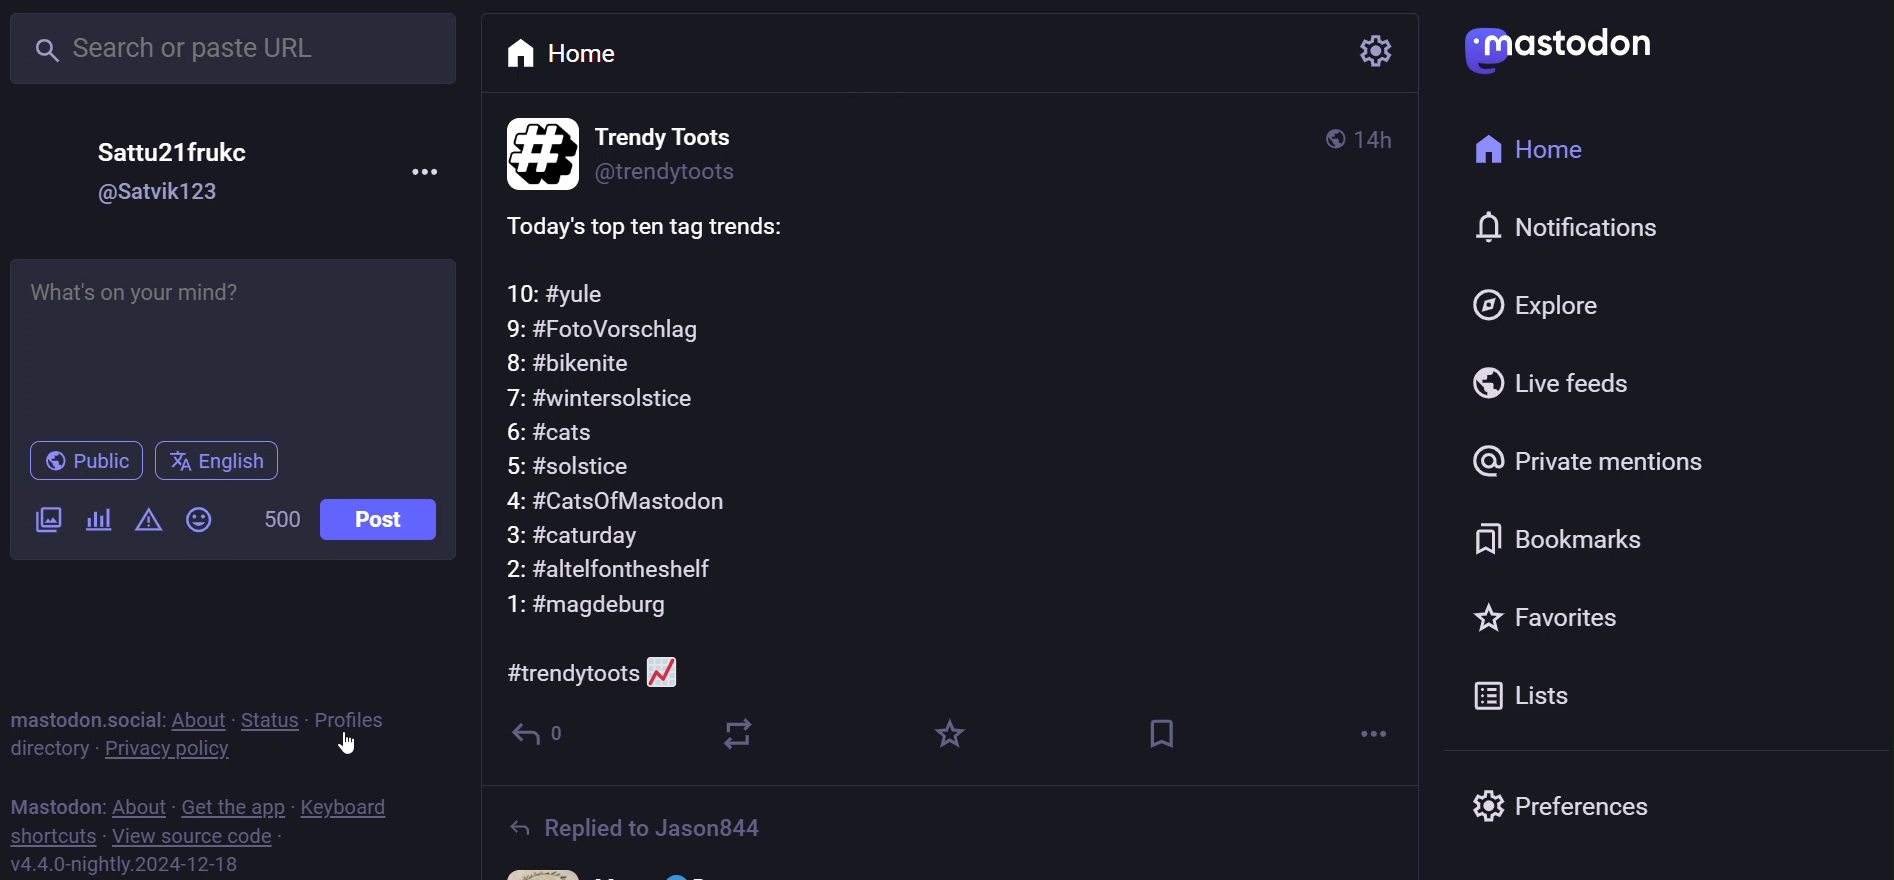 Image resolution: width=1894 pixels, height=880 pixels. Describe the element at coordinates (49, 839) in the screenshot. I see `shortcuts` at that location.